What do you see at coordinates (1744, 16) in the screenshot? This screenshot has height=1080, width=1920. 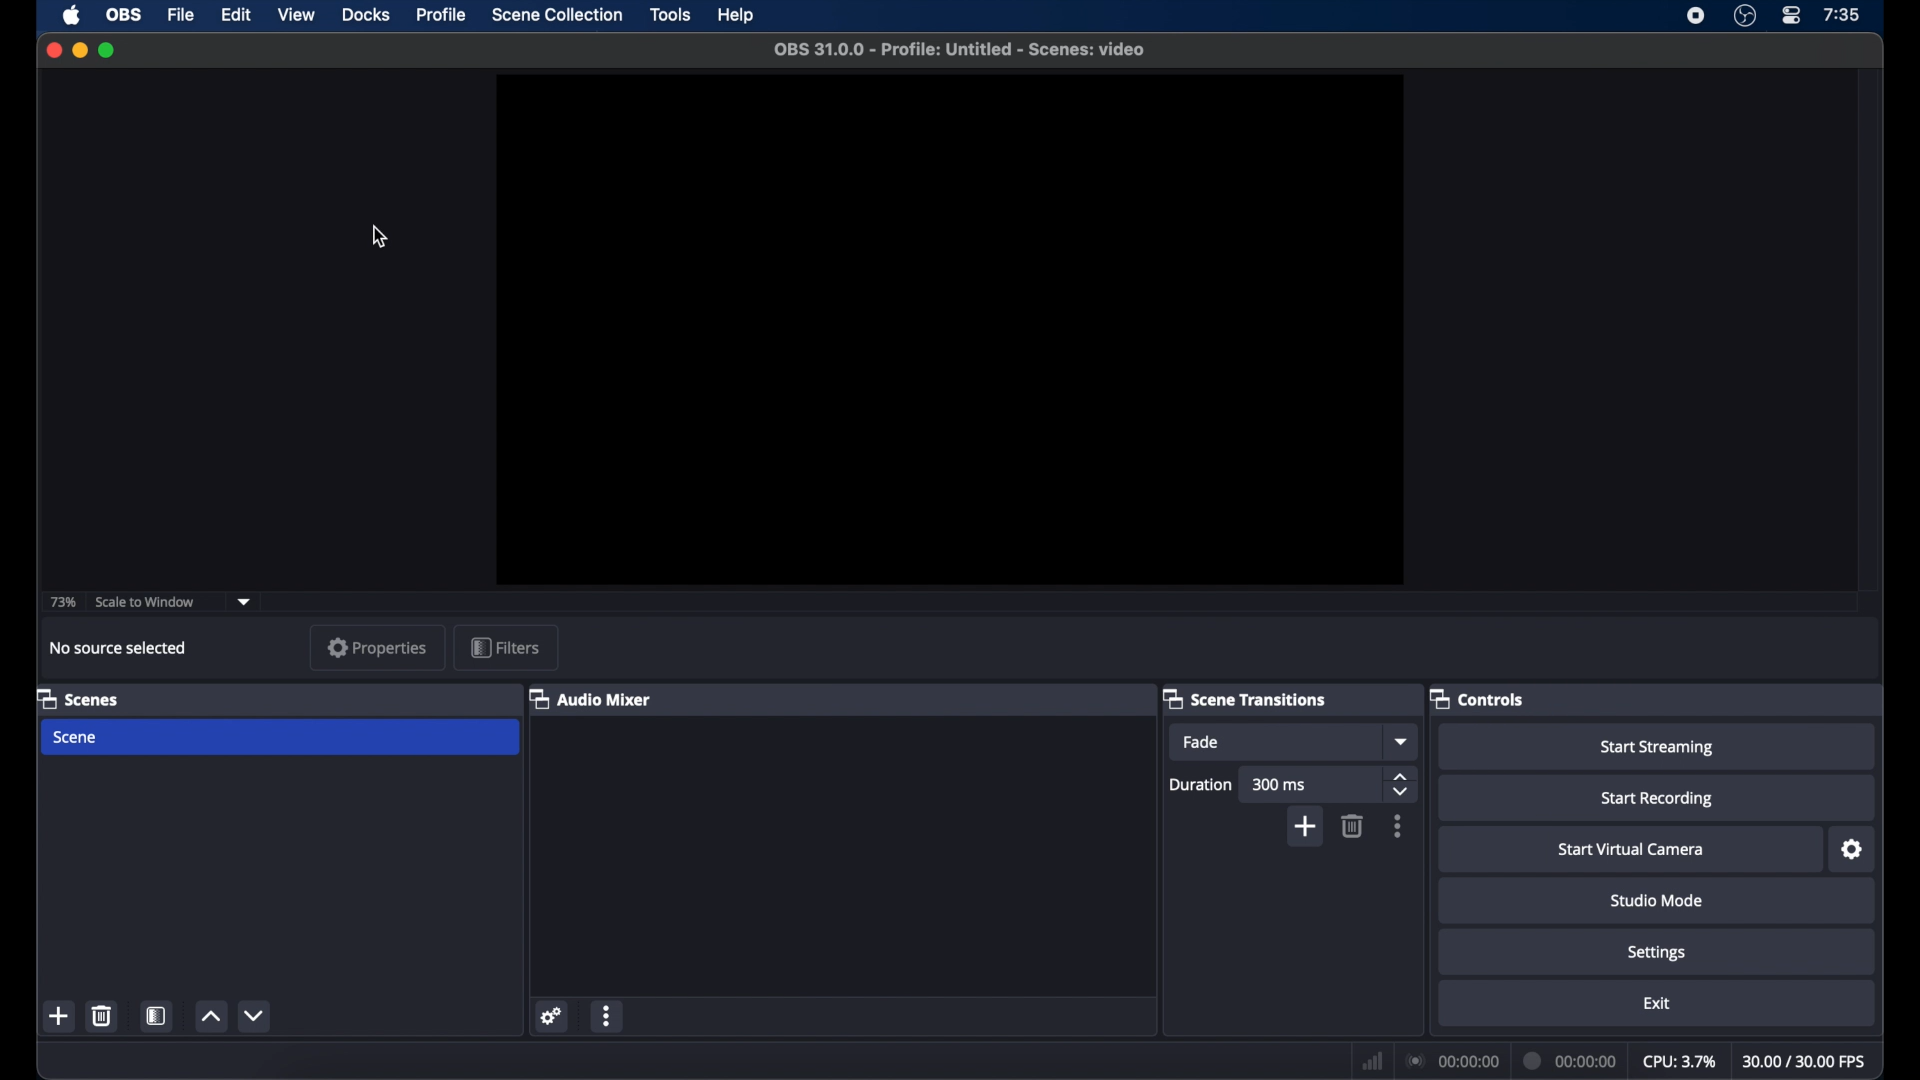 I see `obs studio` at bounding box center [1744, 16].